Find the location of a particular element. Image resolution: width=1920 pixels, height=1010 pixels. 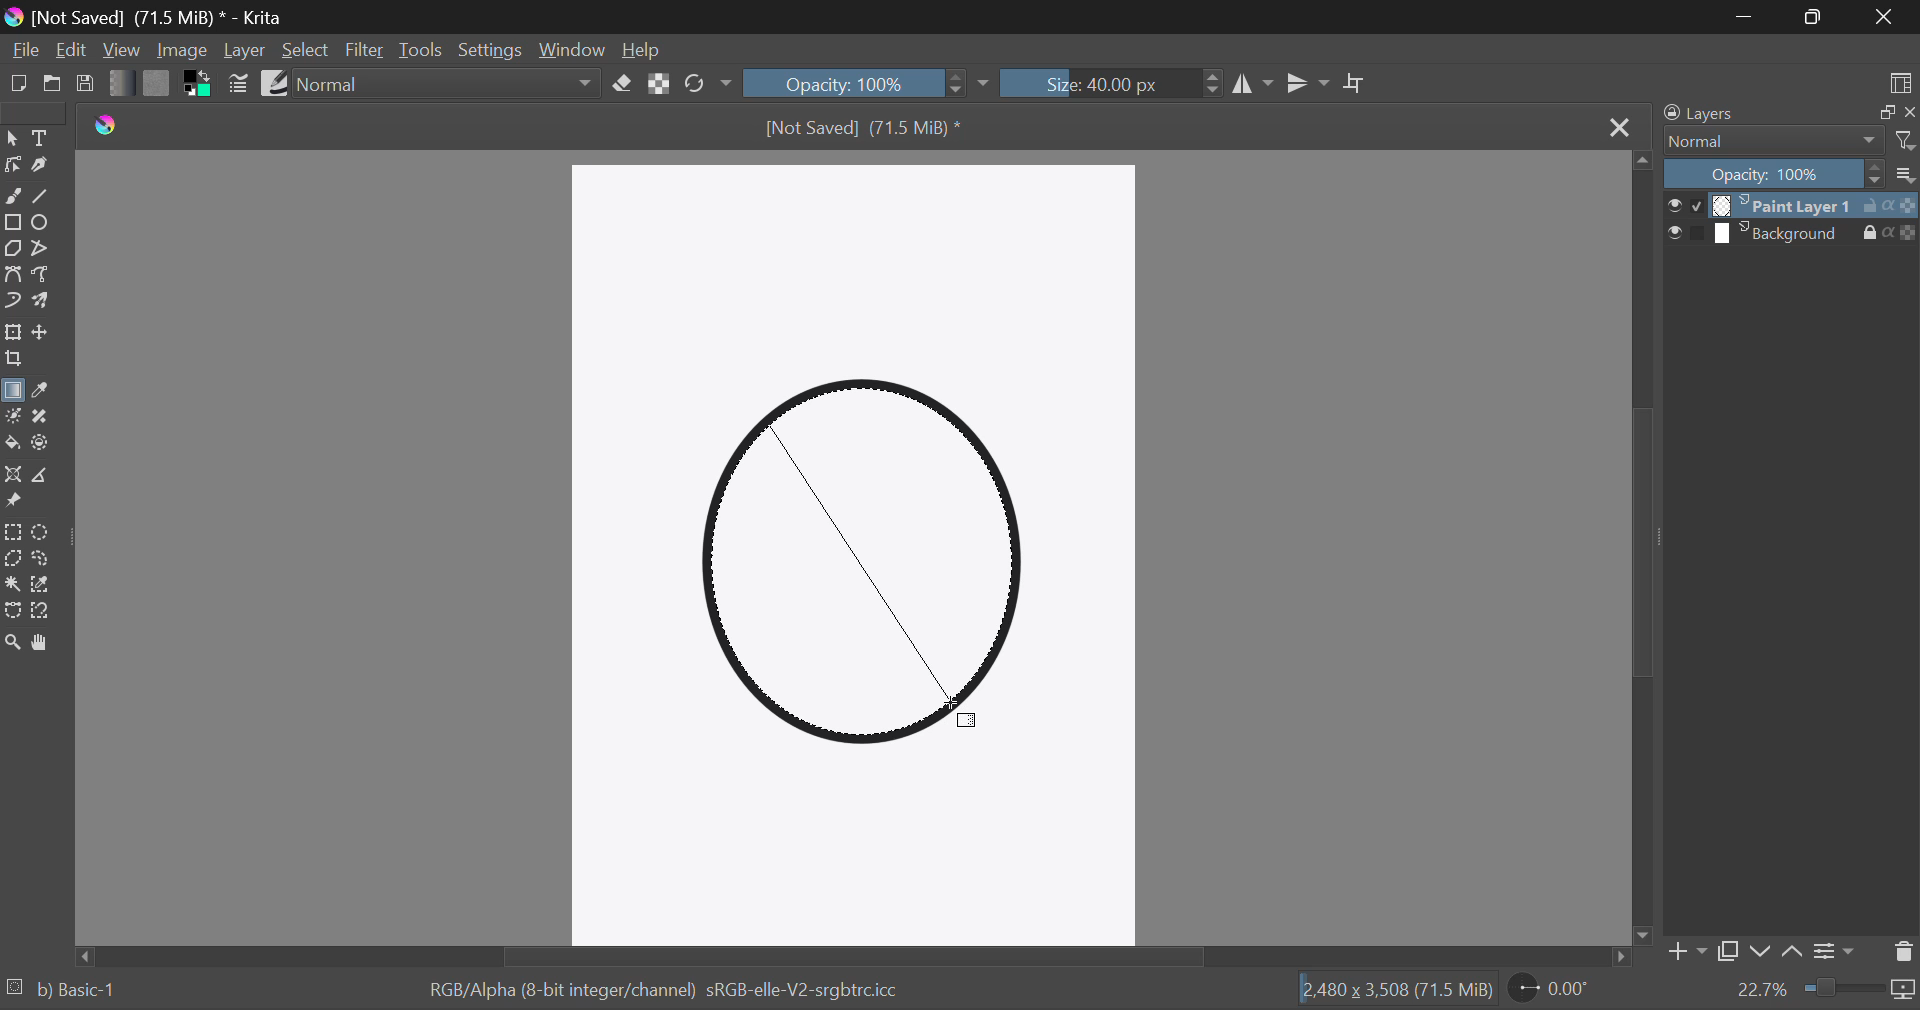

File is located at coordinates (23, 50).